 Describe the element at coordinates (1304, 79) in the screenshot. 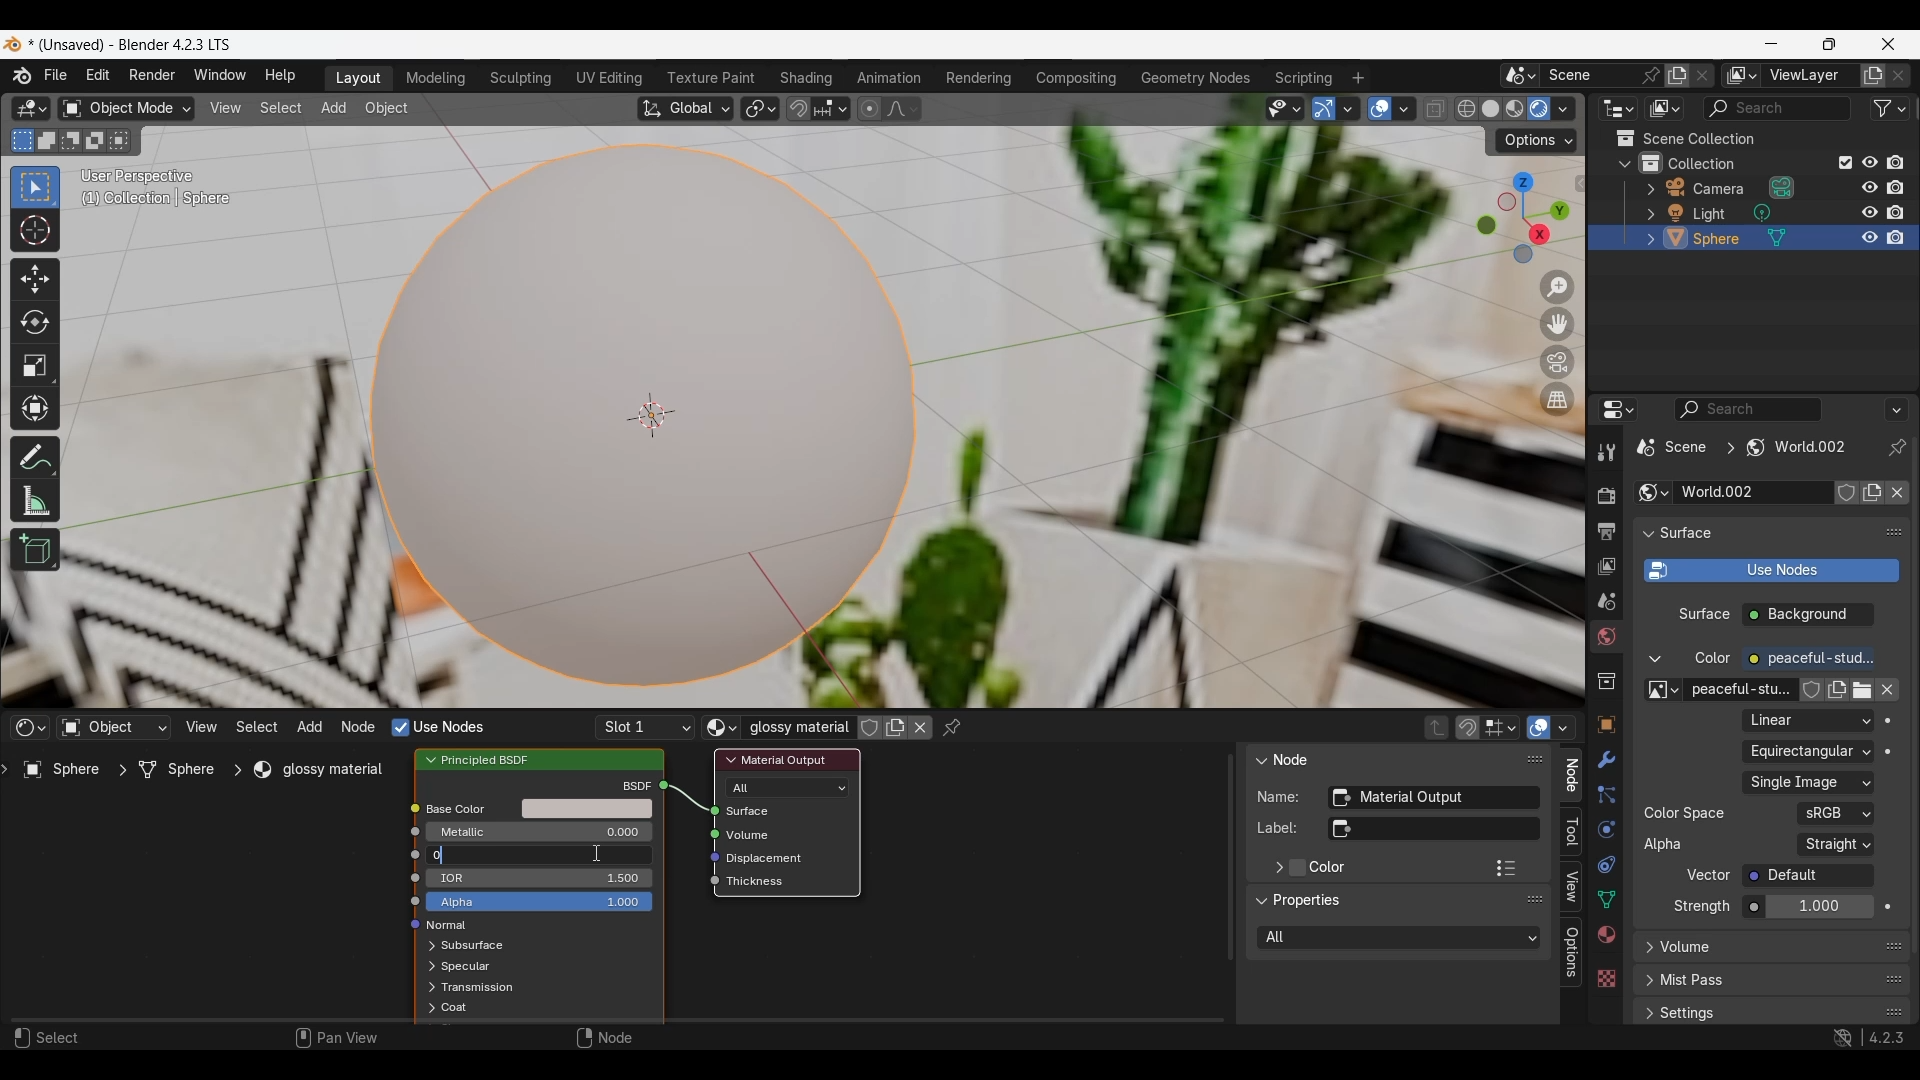

I see `Scripting workspace` at that location.